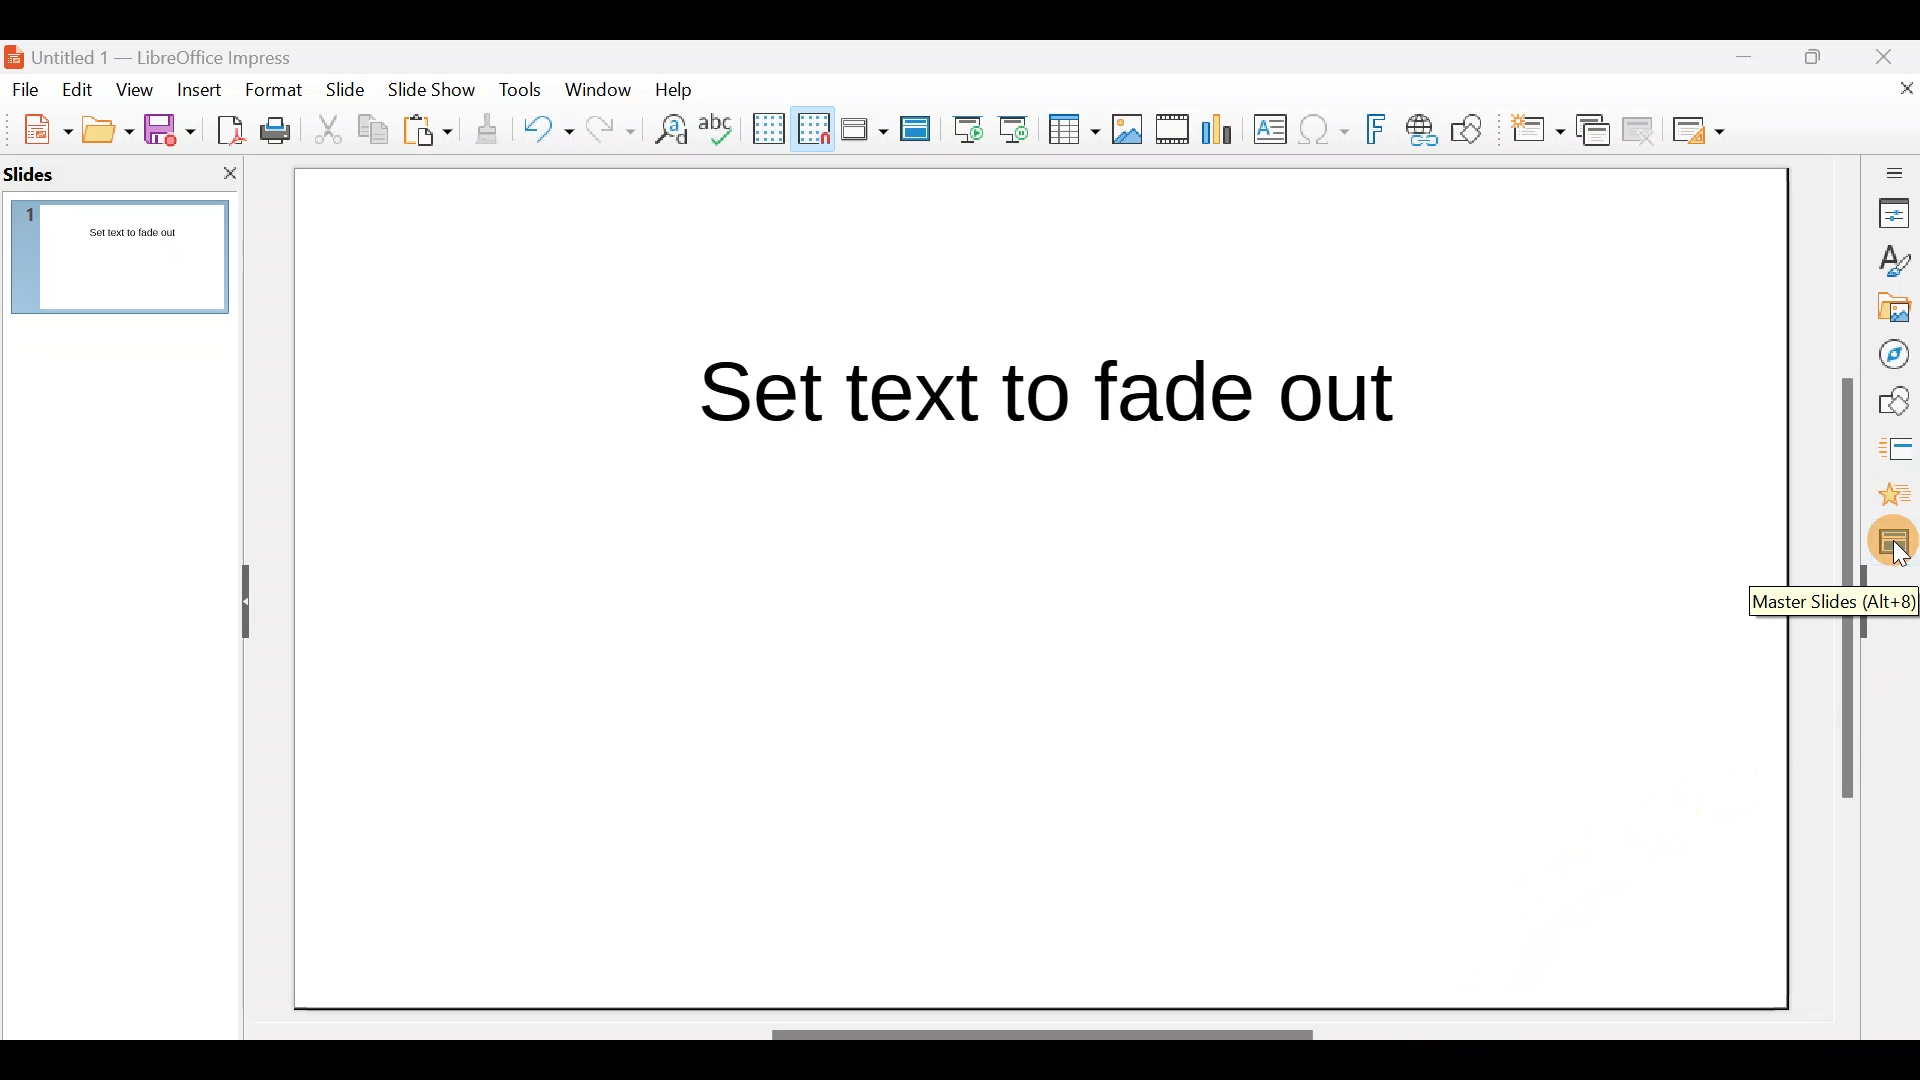  Describe the element at coordinates (1075, 131) in the screenshot. I see `Table` at that location.